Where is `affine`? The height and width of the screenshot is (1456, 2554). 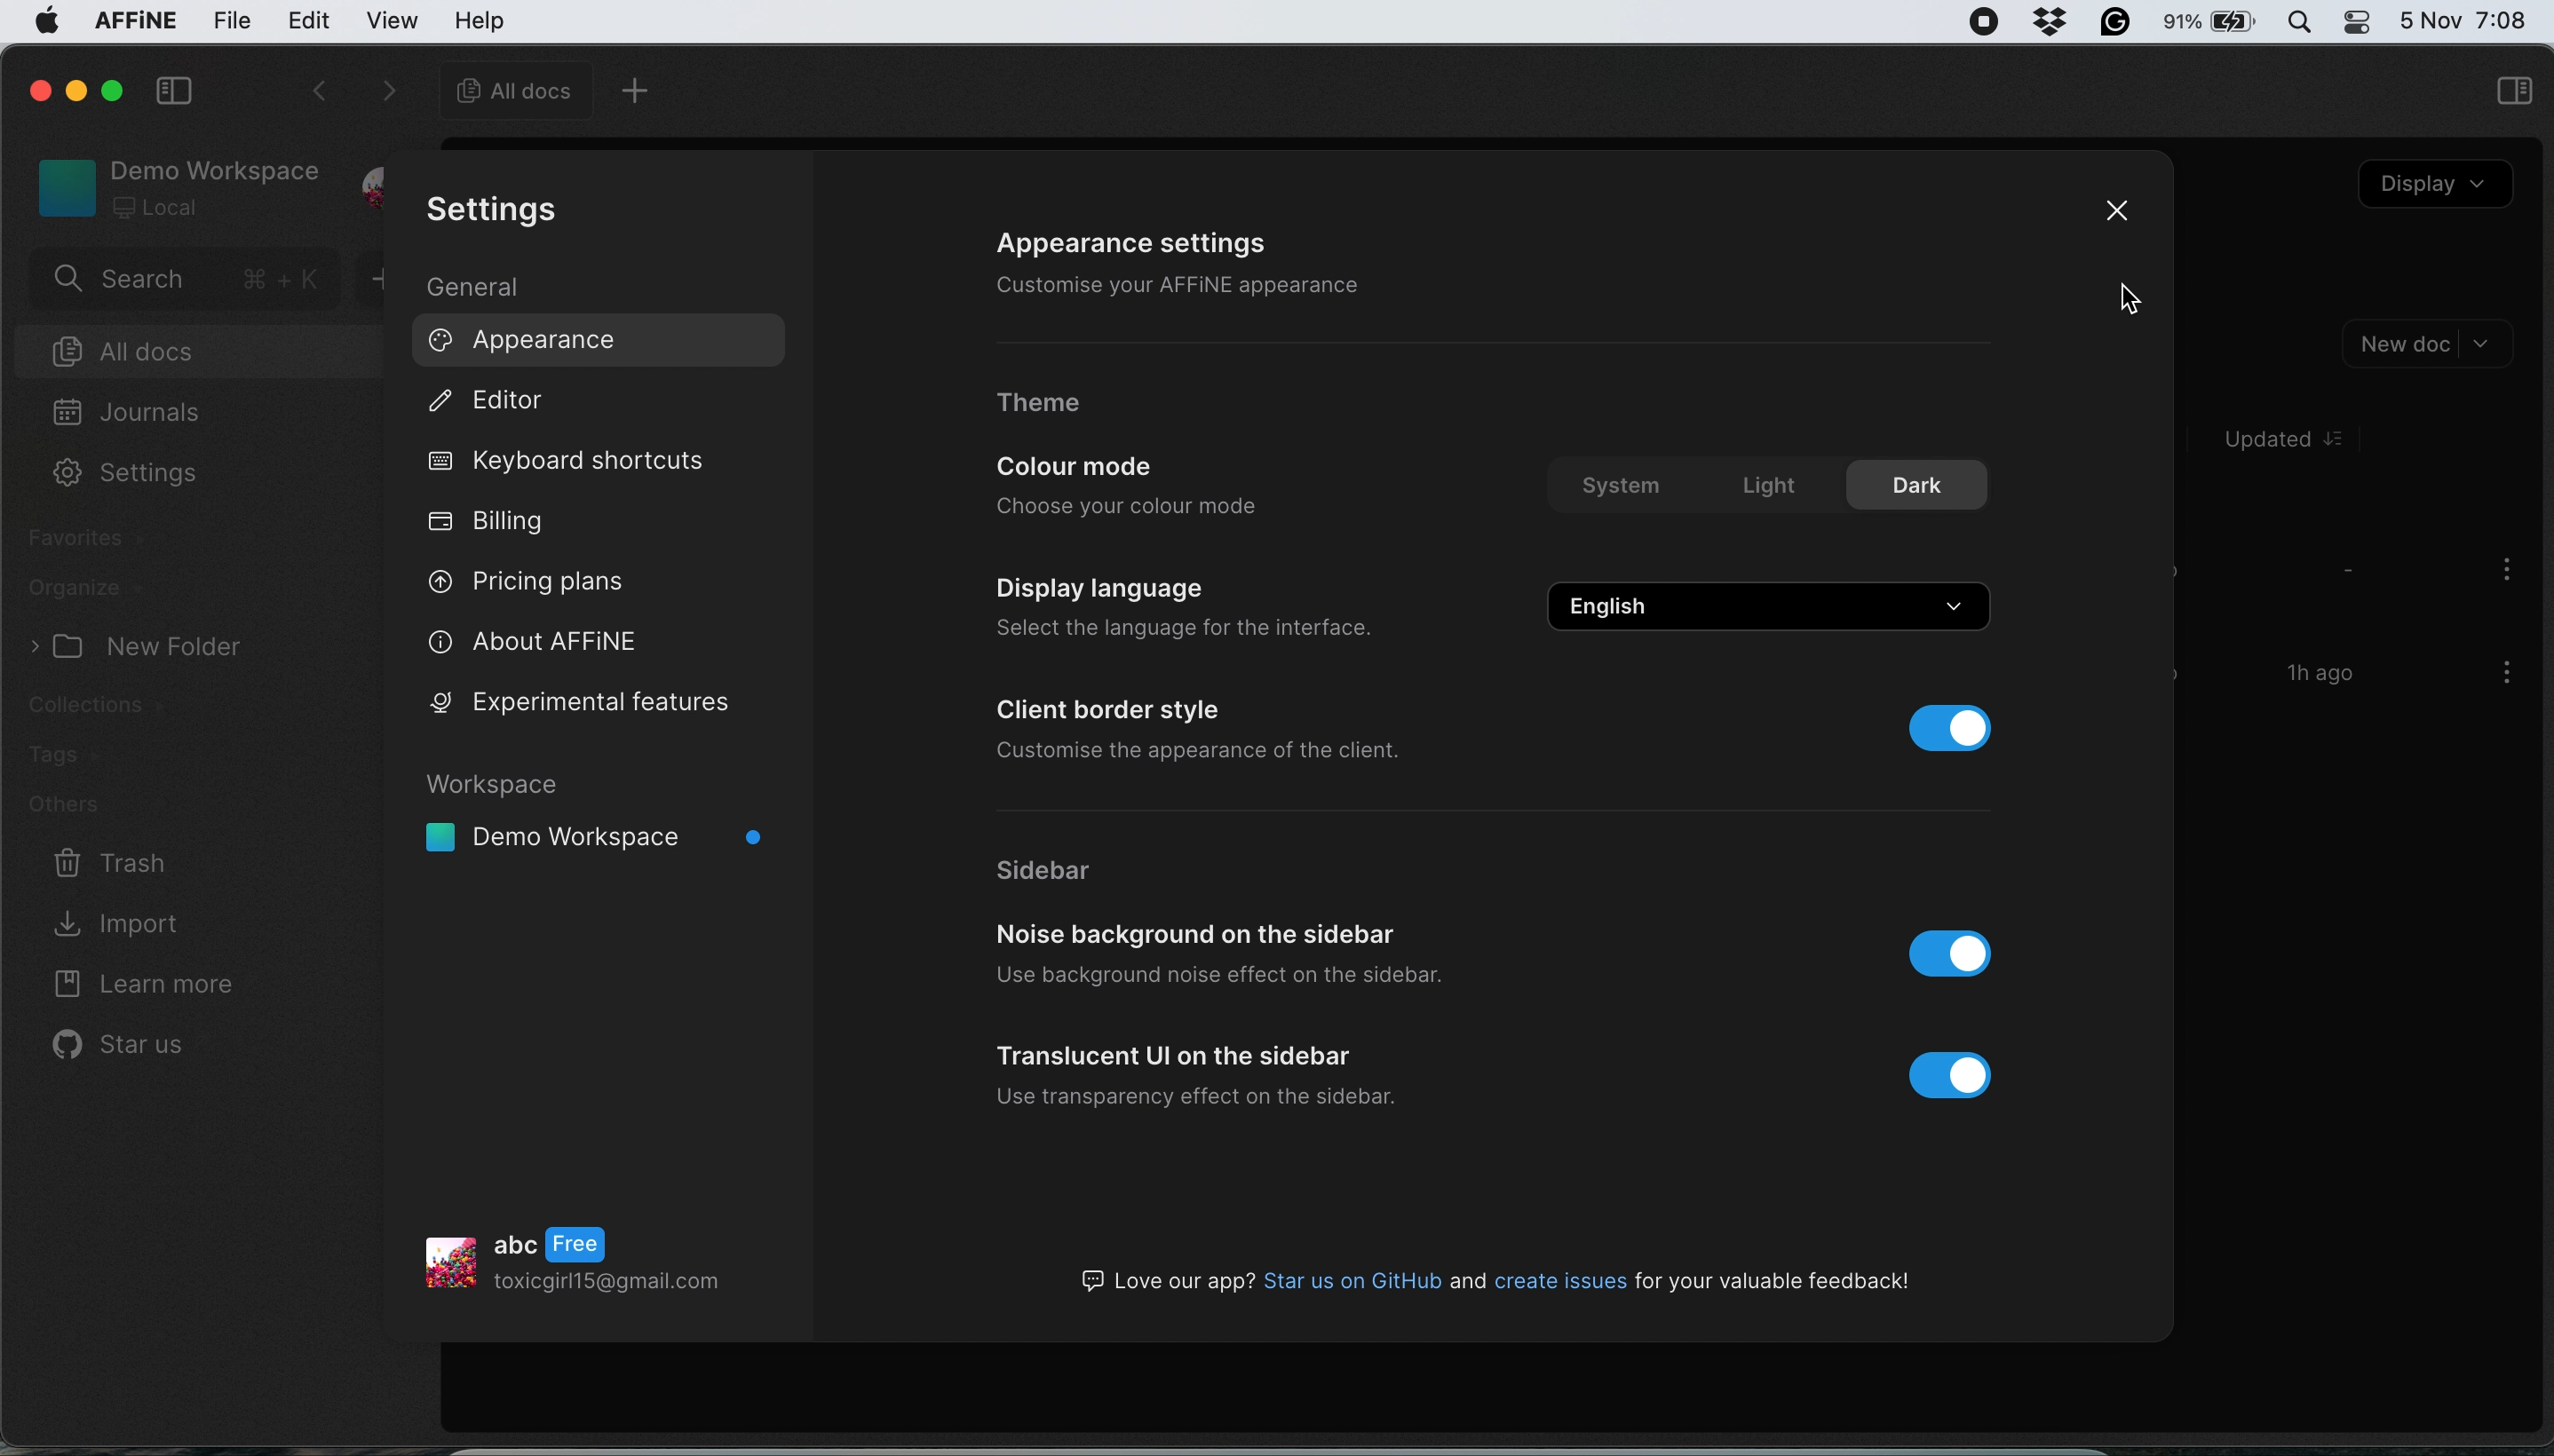 affine is located at coordinates (133, 22).